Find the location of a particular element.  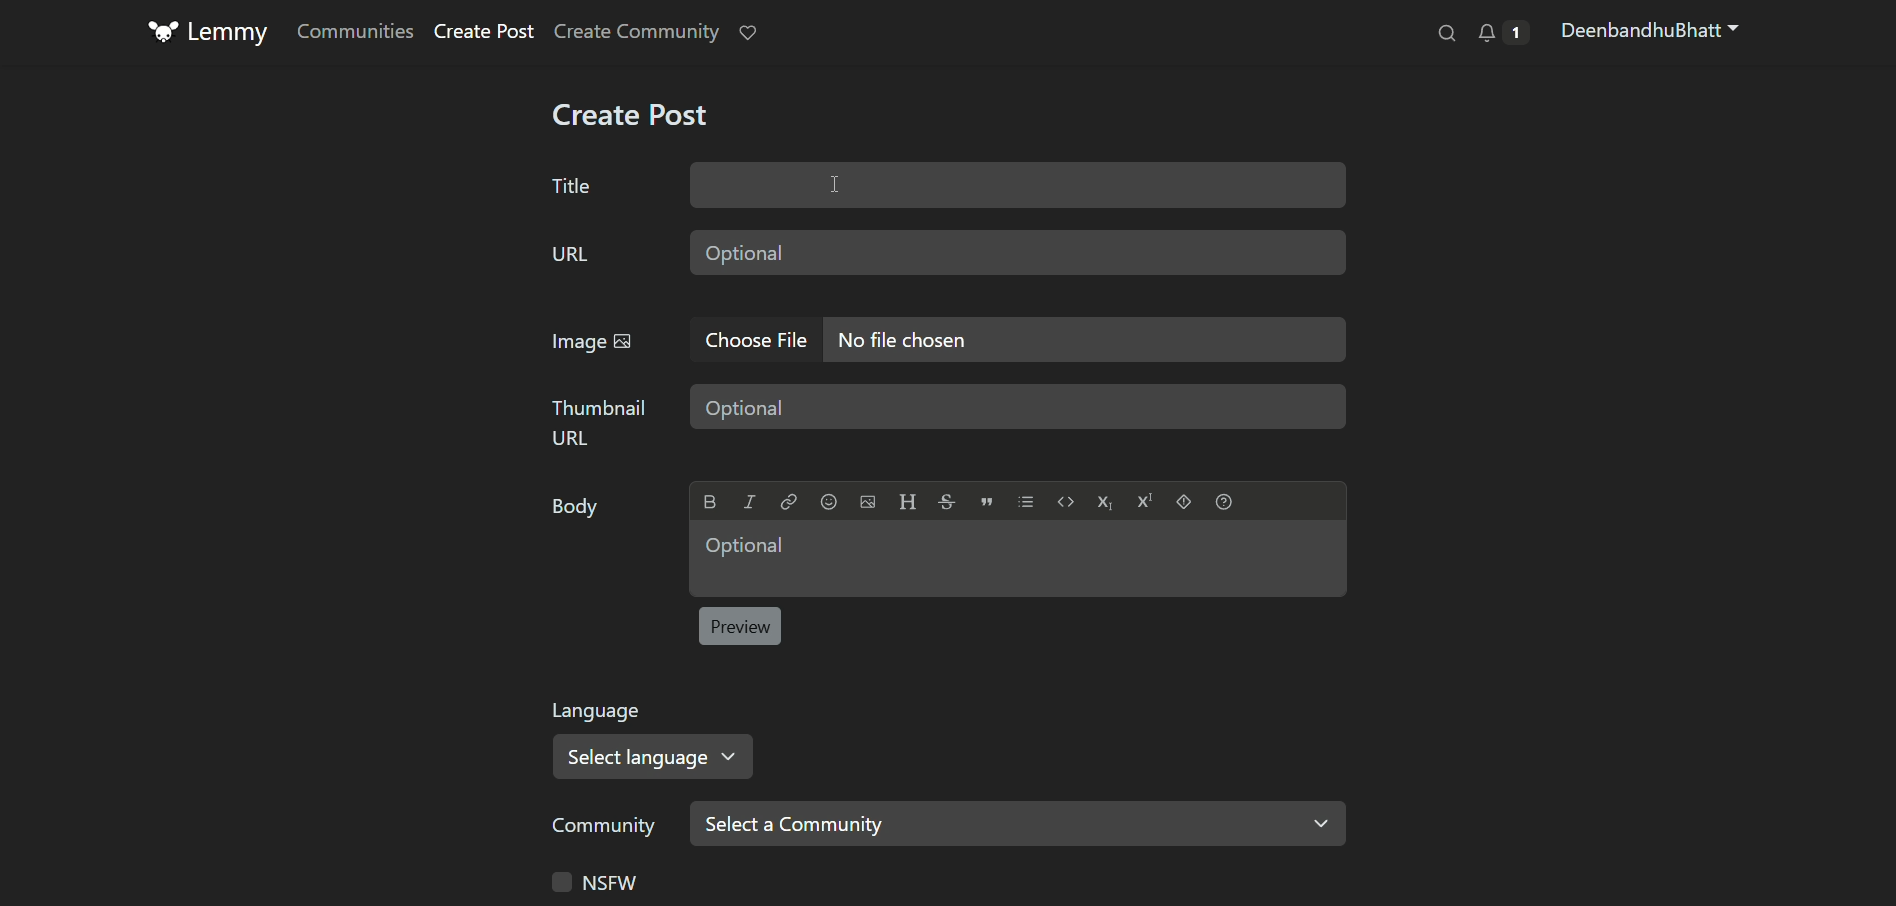

create post is located at coordinates (485, 33).